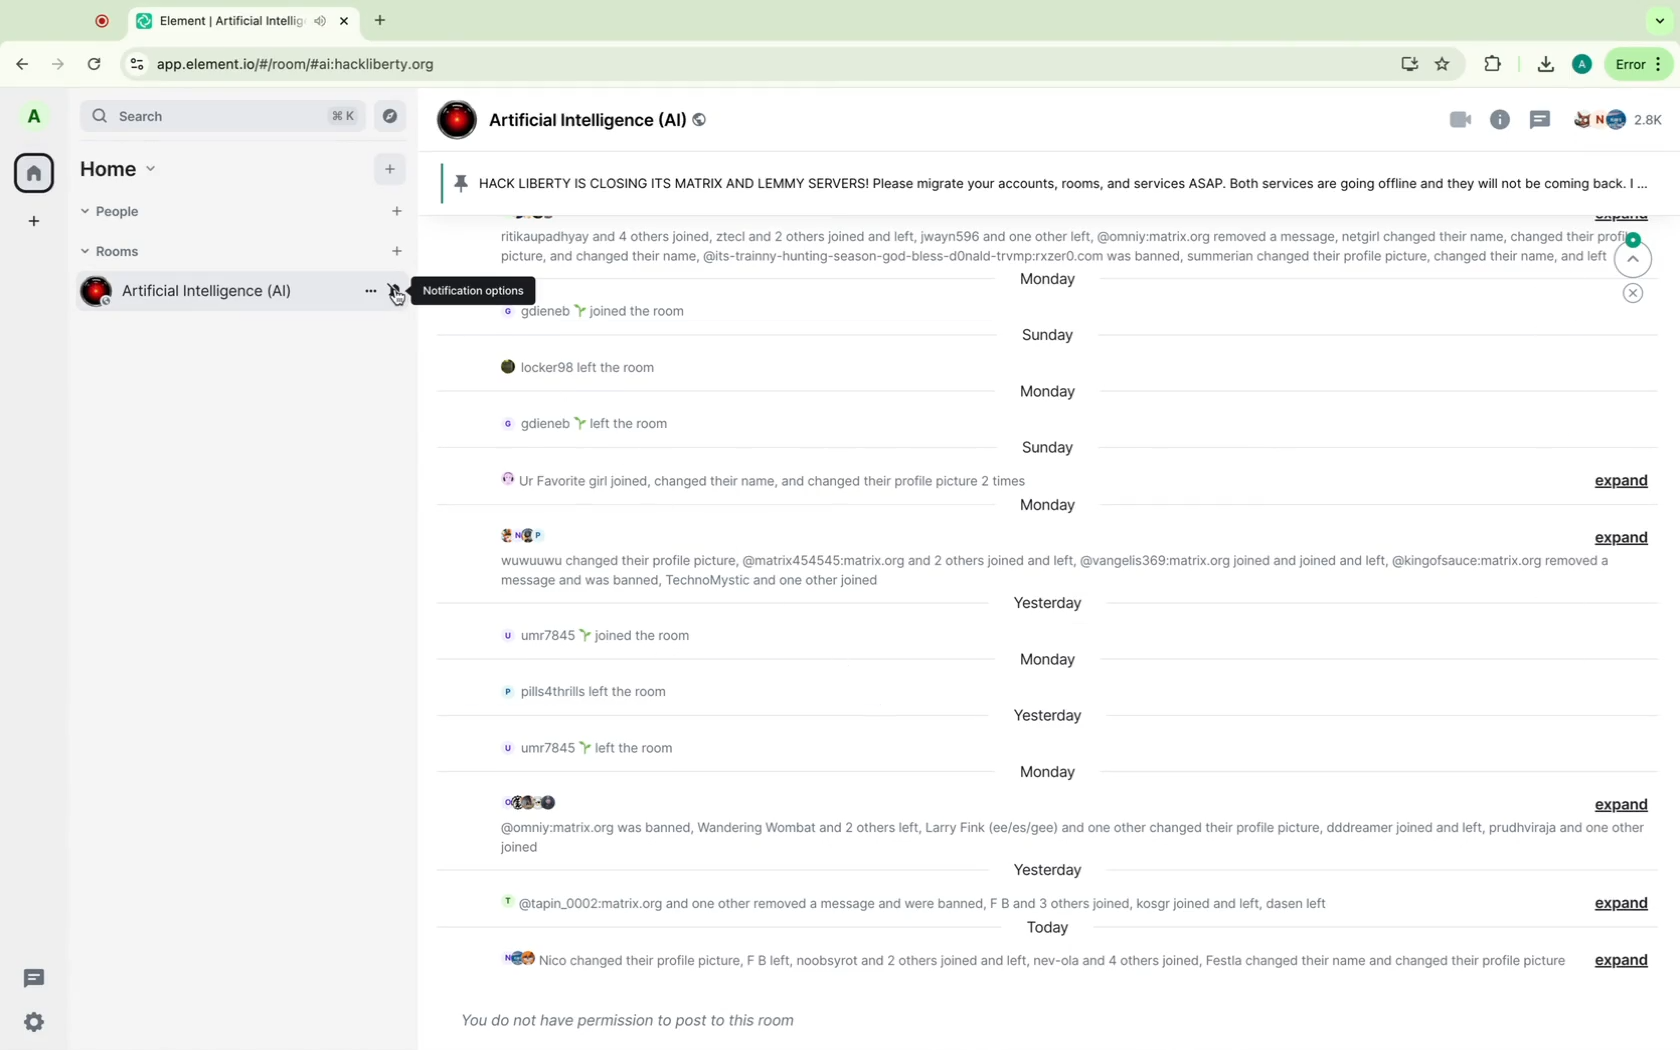 Image resolution: width=1680 pixels, height=1050 pixels. What do you see at coordinates (124, 166) in the screenshot?
I see `home` at bounding box center [124, 166].